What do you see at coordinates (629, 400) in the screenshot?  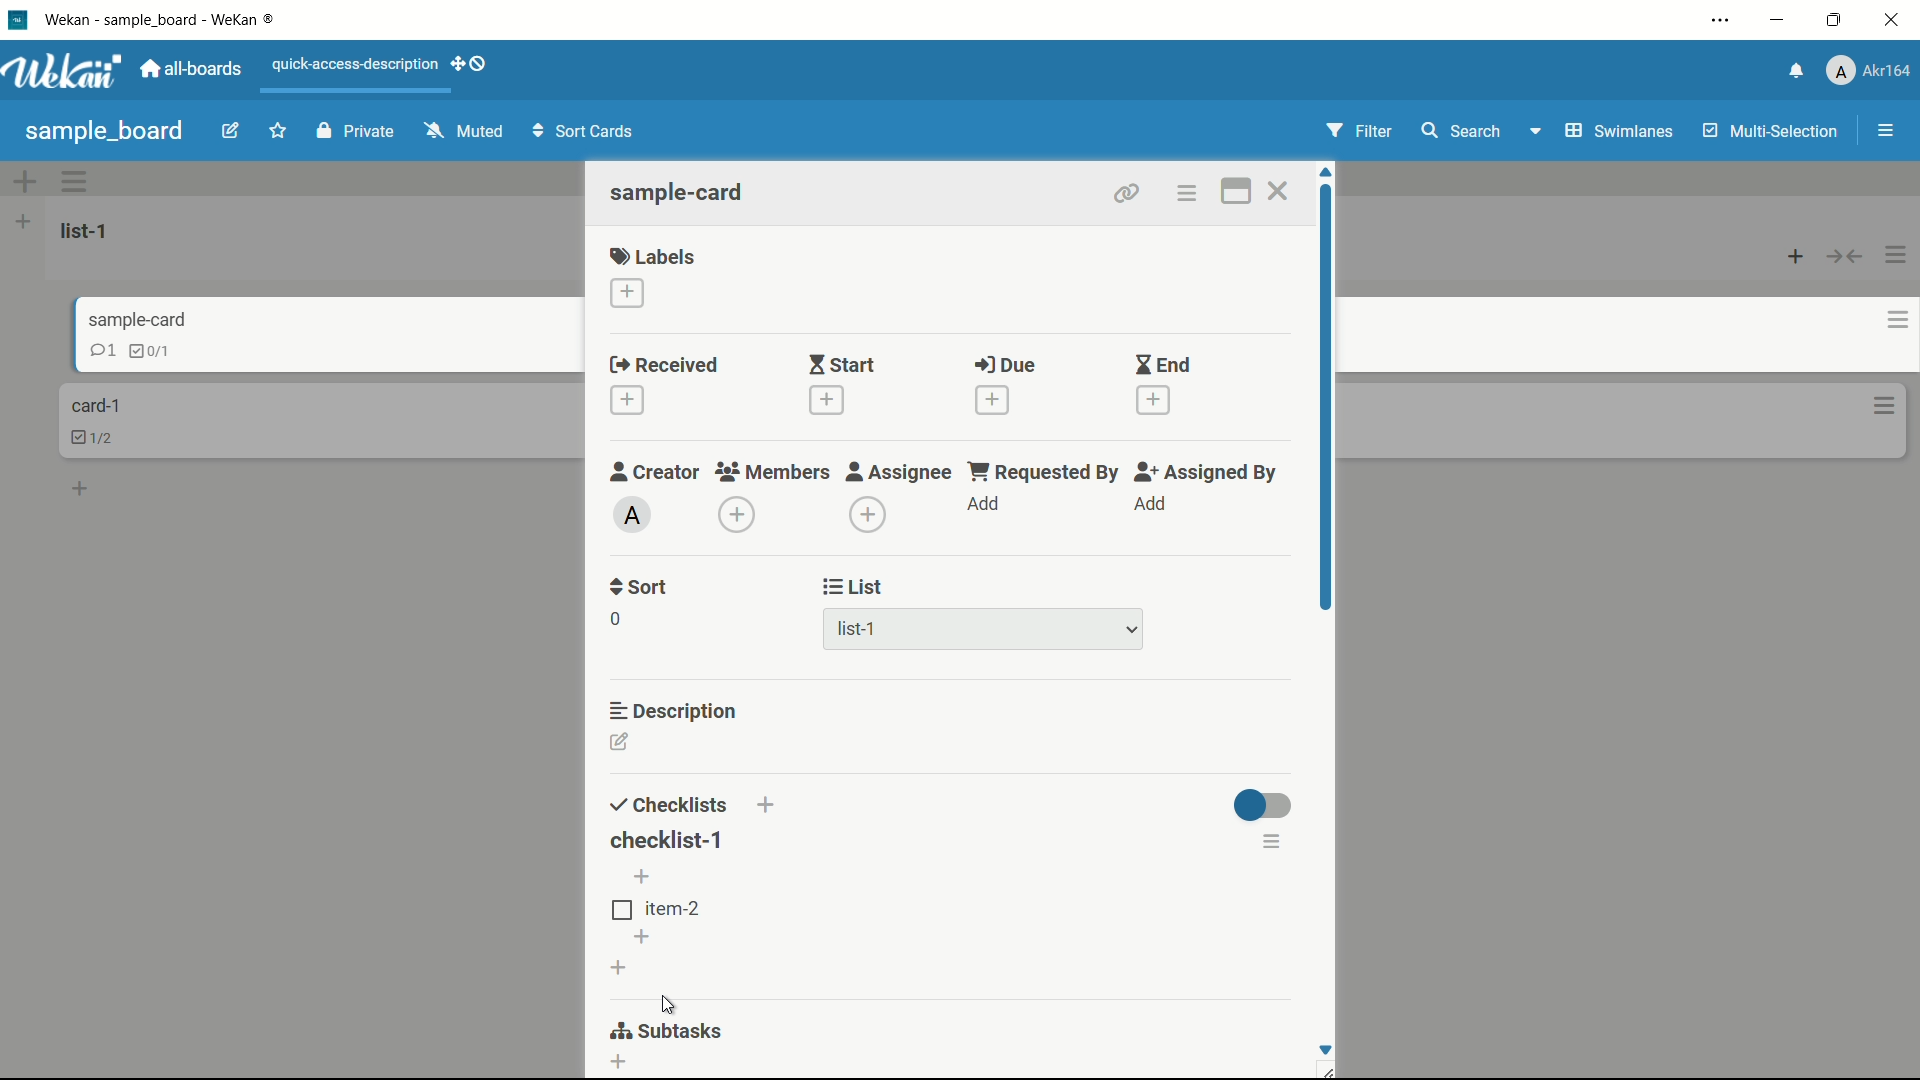 I see `add date` at bounding box center [629, 400].